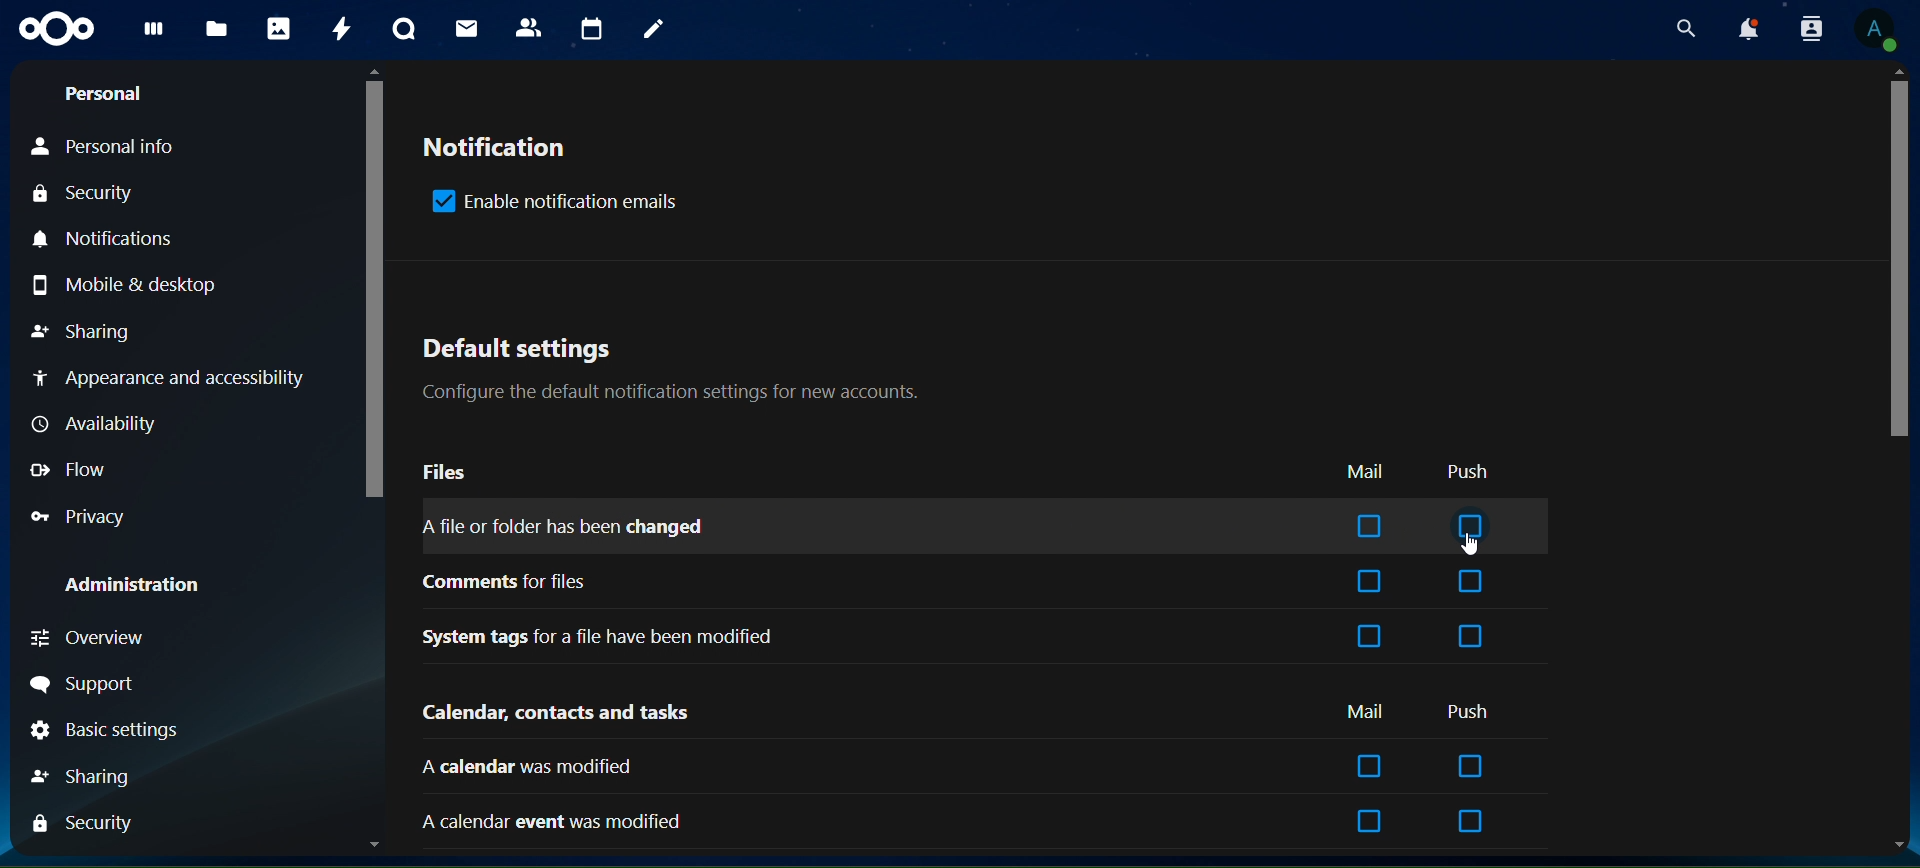  I want to click on files, so click(446, 475).